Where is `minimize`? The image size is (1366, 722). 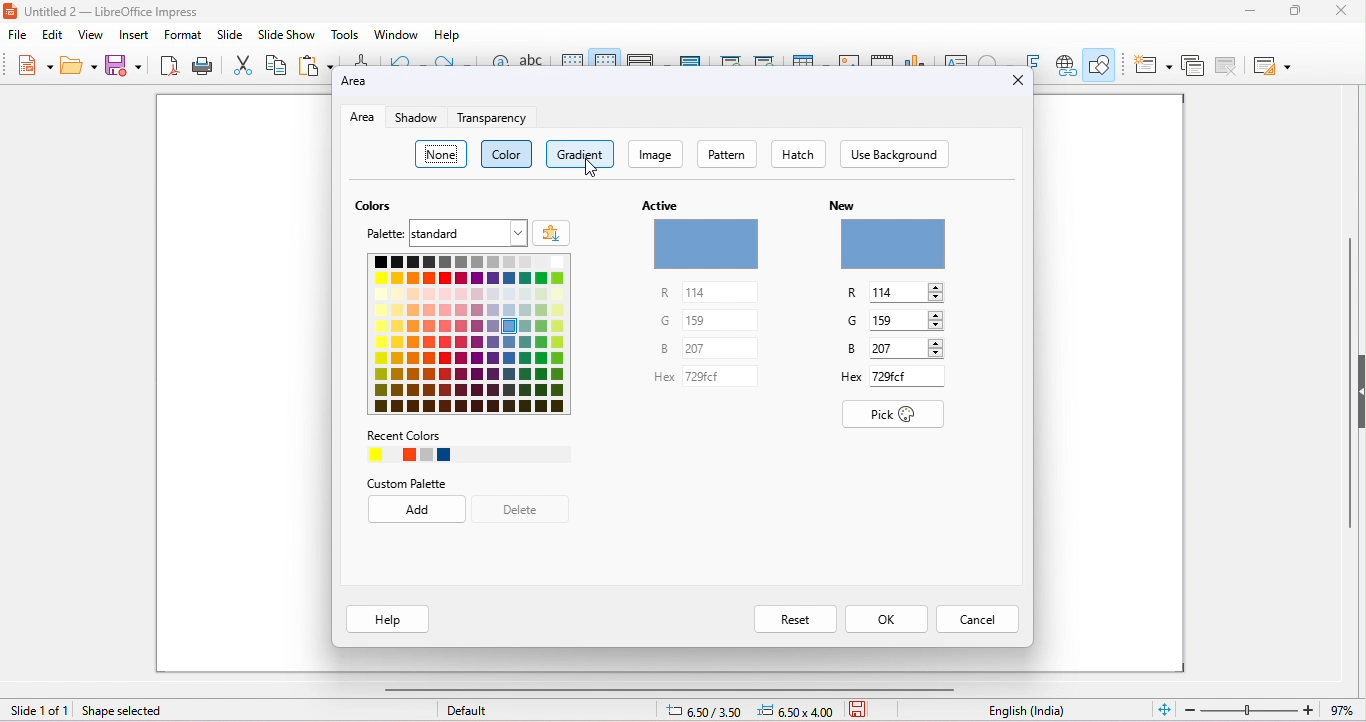 minimize is located at coordinates (1251, 11).